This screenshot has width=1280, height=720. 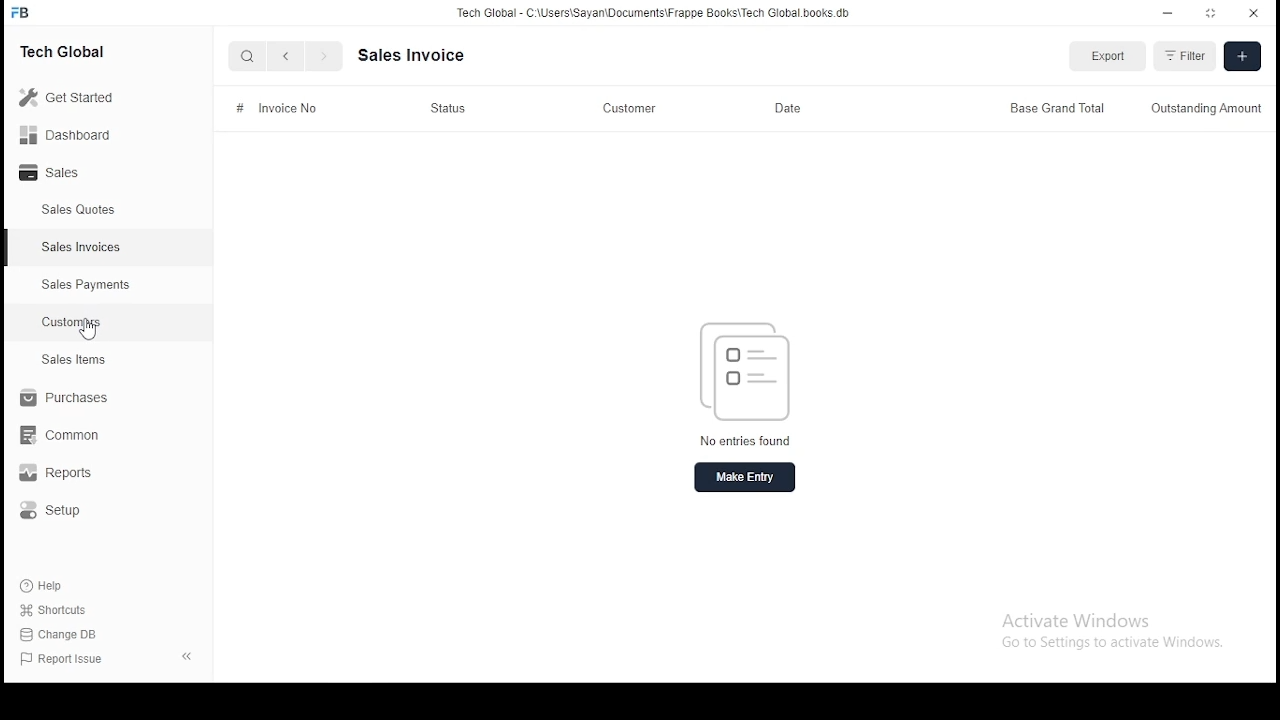 I want to click on minimize, so click(x=1169, y=13).